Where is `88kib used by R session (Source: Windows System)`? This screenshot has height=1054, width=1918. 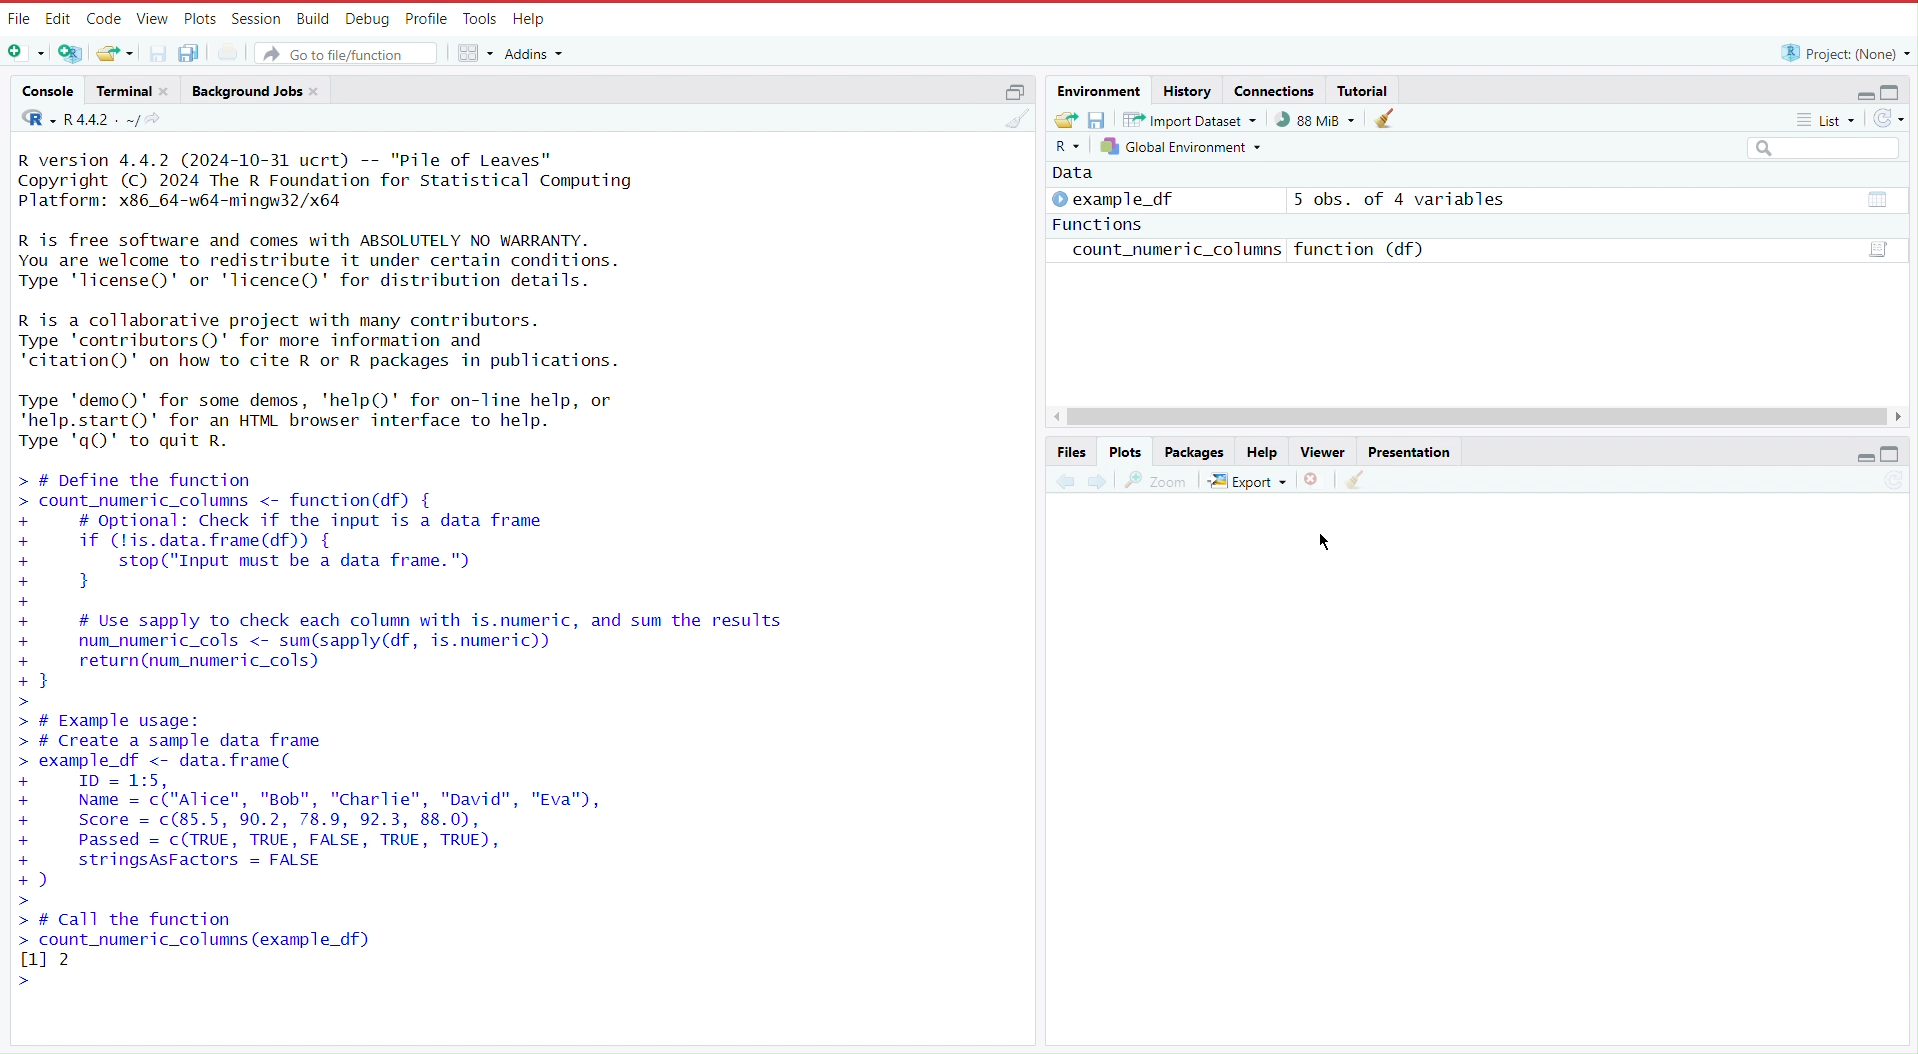
88kib used by R session (Source: Windows System) is located at coordinates (1321, 119).